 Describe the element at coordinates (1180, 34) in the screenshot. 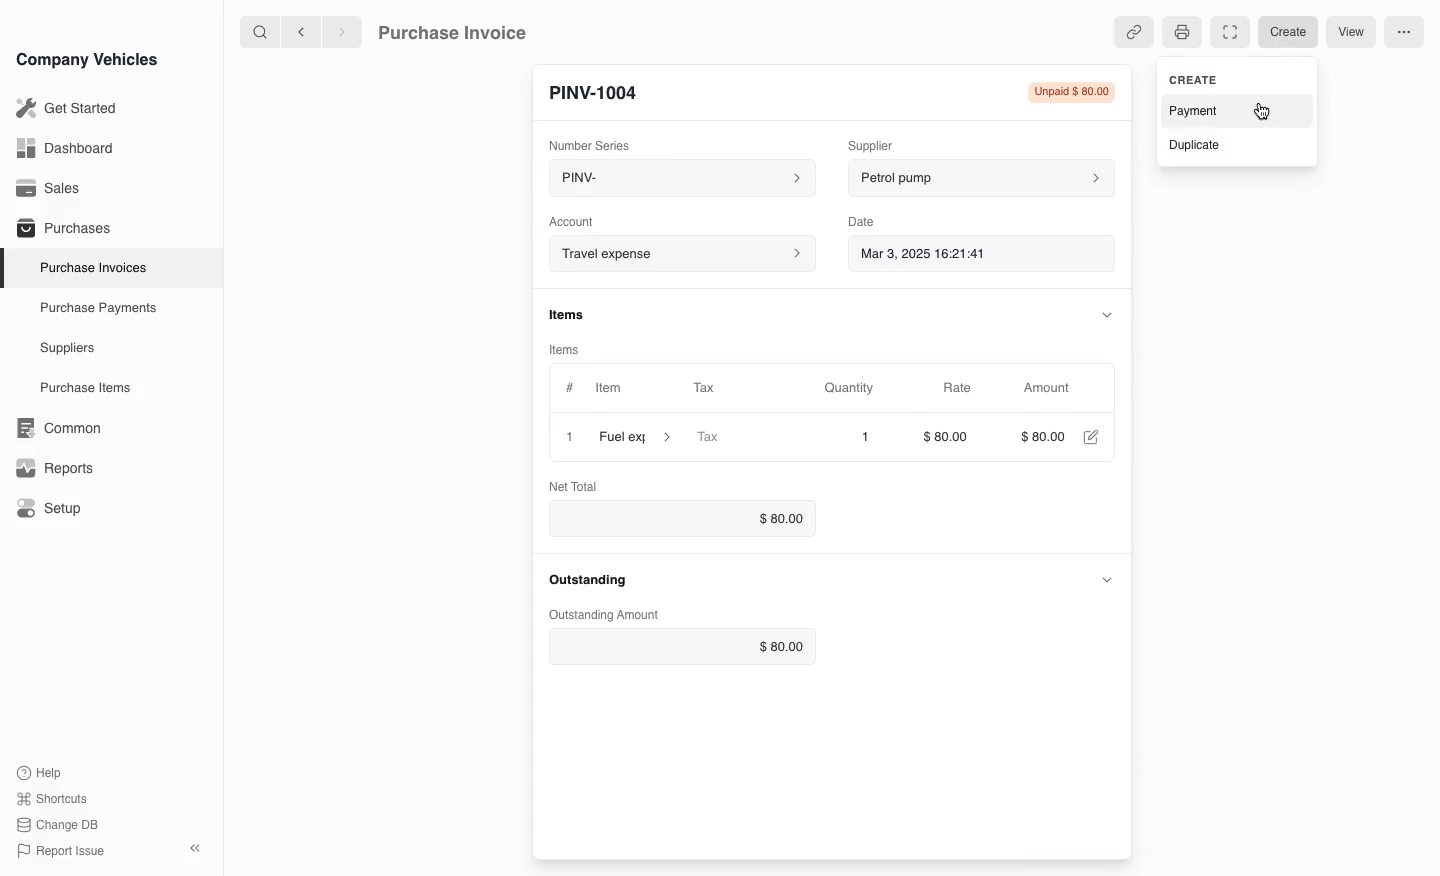

I see `print` at that location.